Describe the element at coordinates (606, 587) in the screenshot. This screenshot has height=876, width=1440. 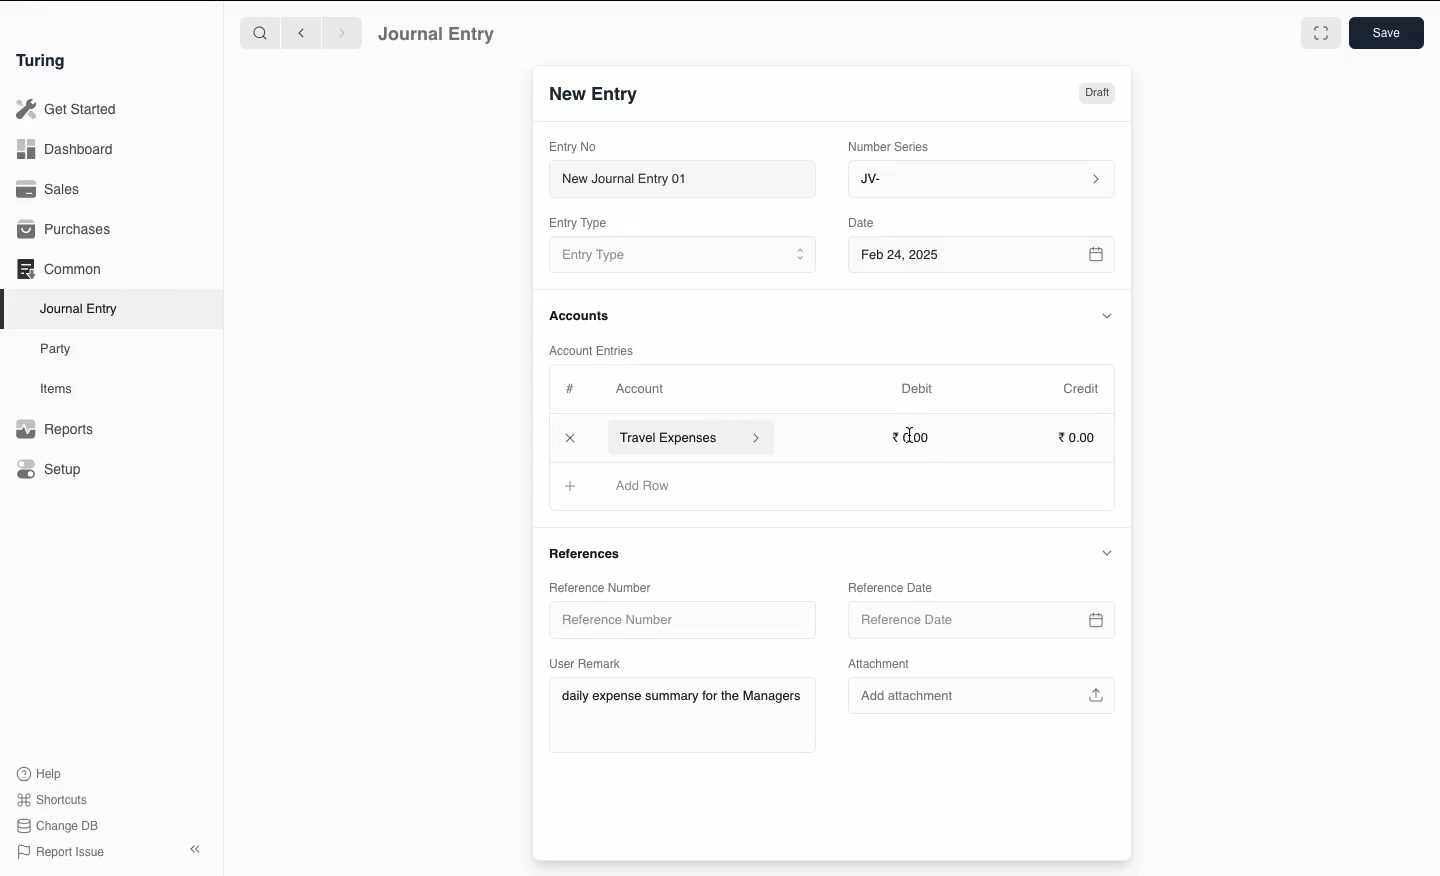
I see `Reference Number` at that location.